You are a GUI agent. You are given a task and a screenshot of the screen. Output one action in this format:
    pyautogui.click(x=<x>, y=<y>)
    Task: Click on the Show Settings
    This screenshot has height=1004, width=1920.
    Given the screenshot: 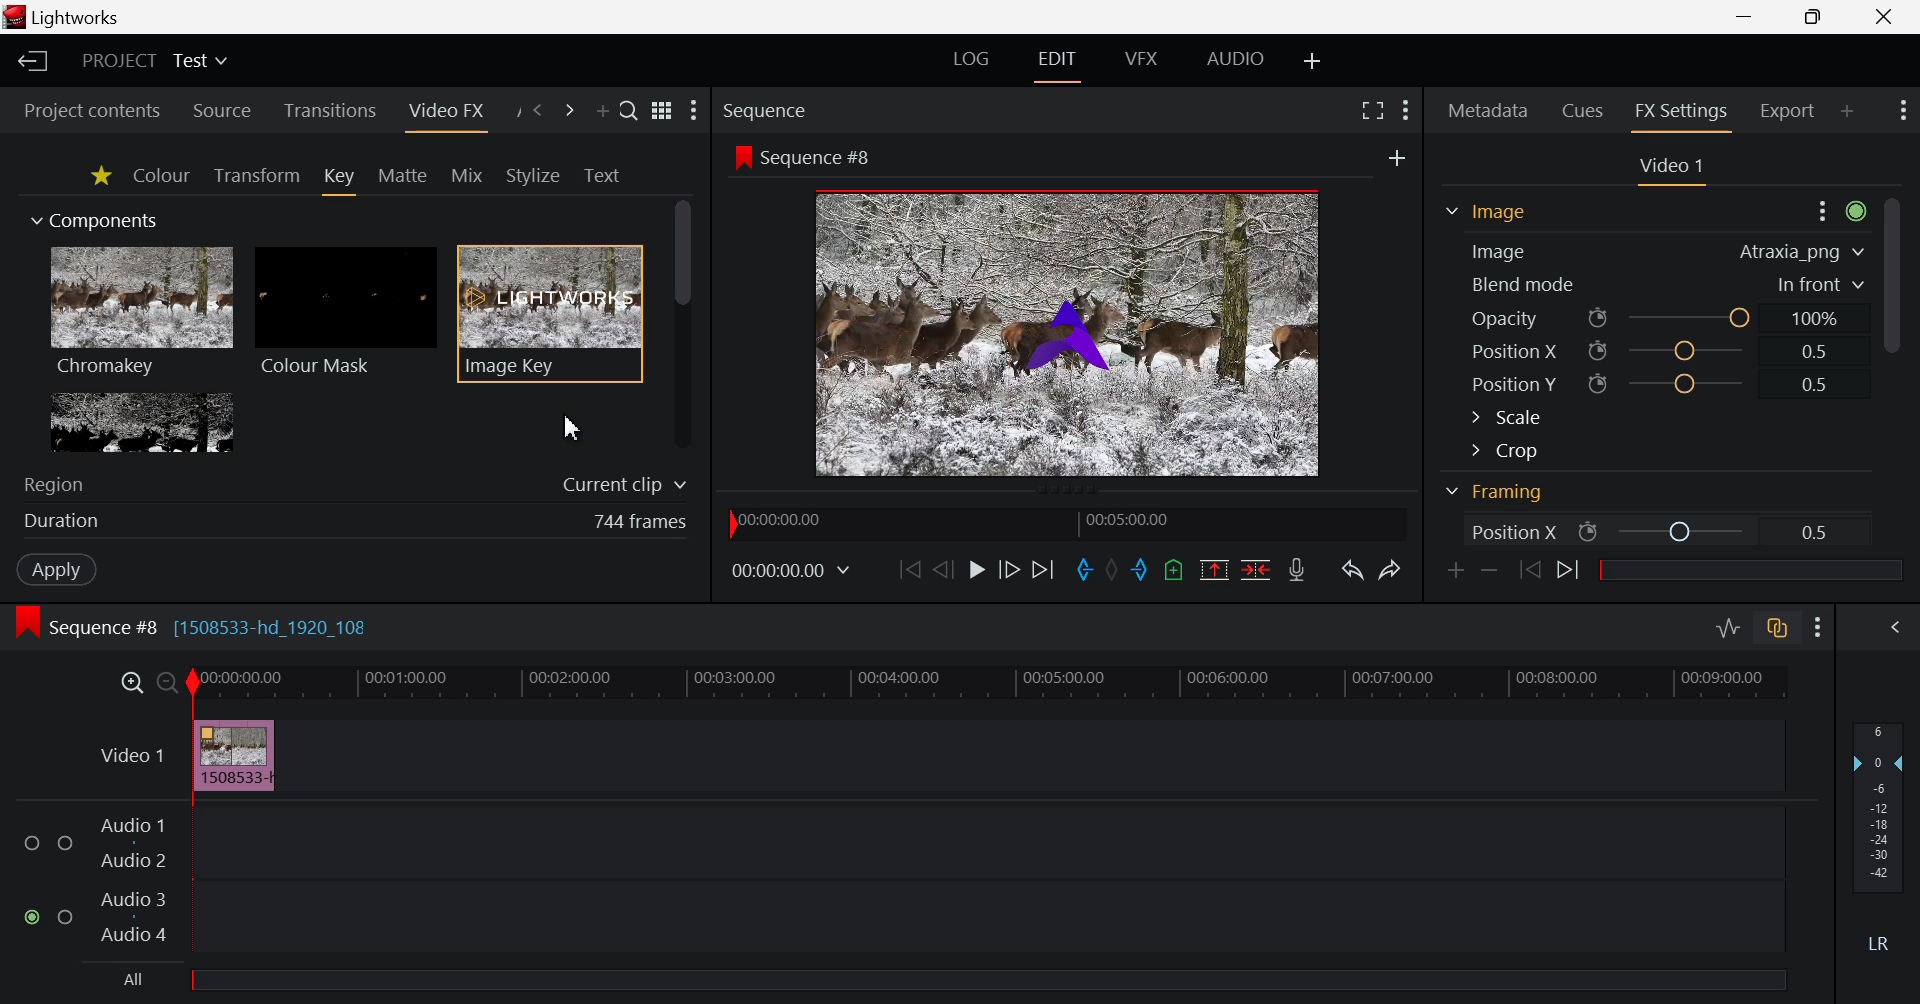 What is the action you would take?
    pyautogui.click(x=1902, y=110)
    